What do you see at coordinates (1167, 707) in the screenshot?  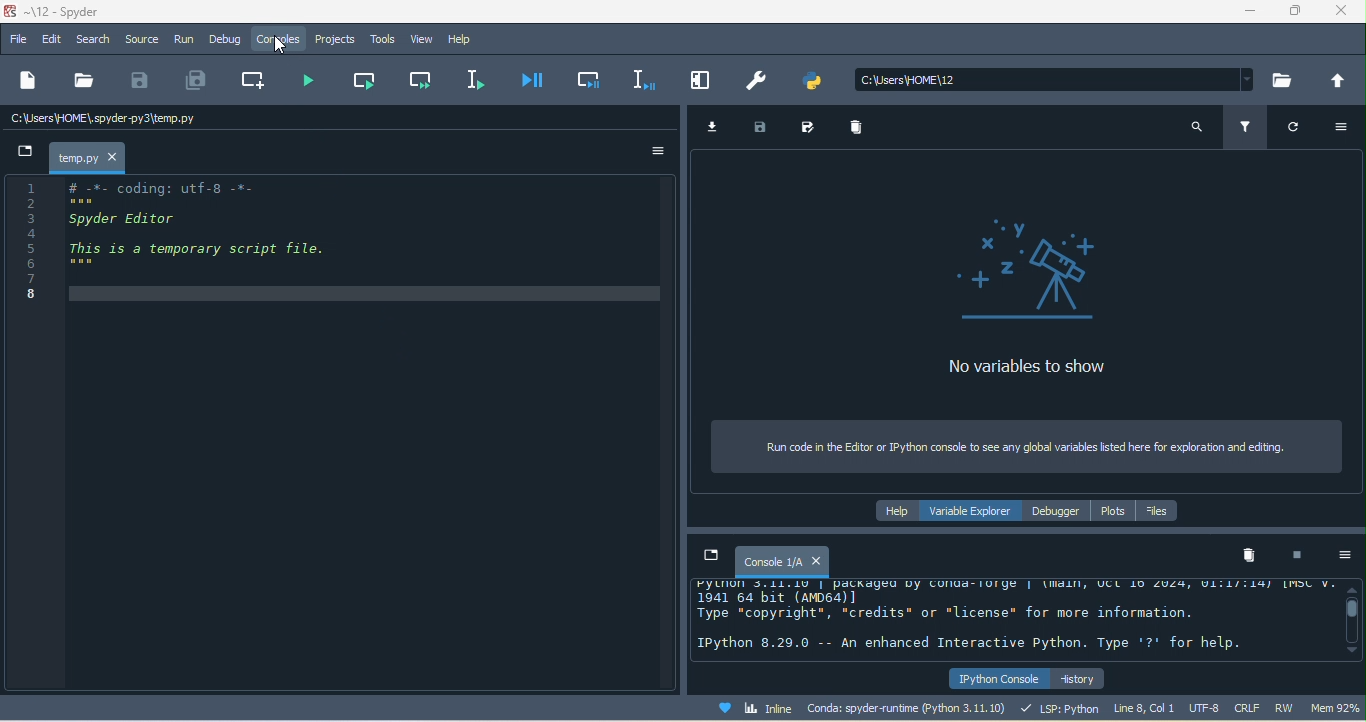 I see `line 8 col1 utf 8` at bounding box center [1167, 707].